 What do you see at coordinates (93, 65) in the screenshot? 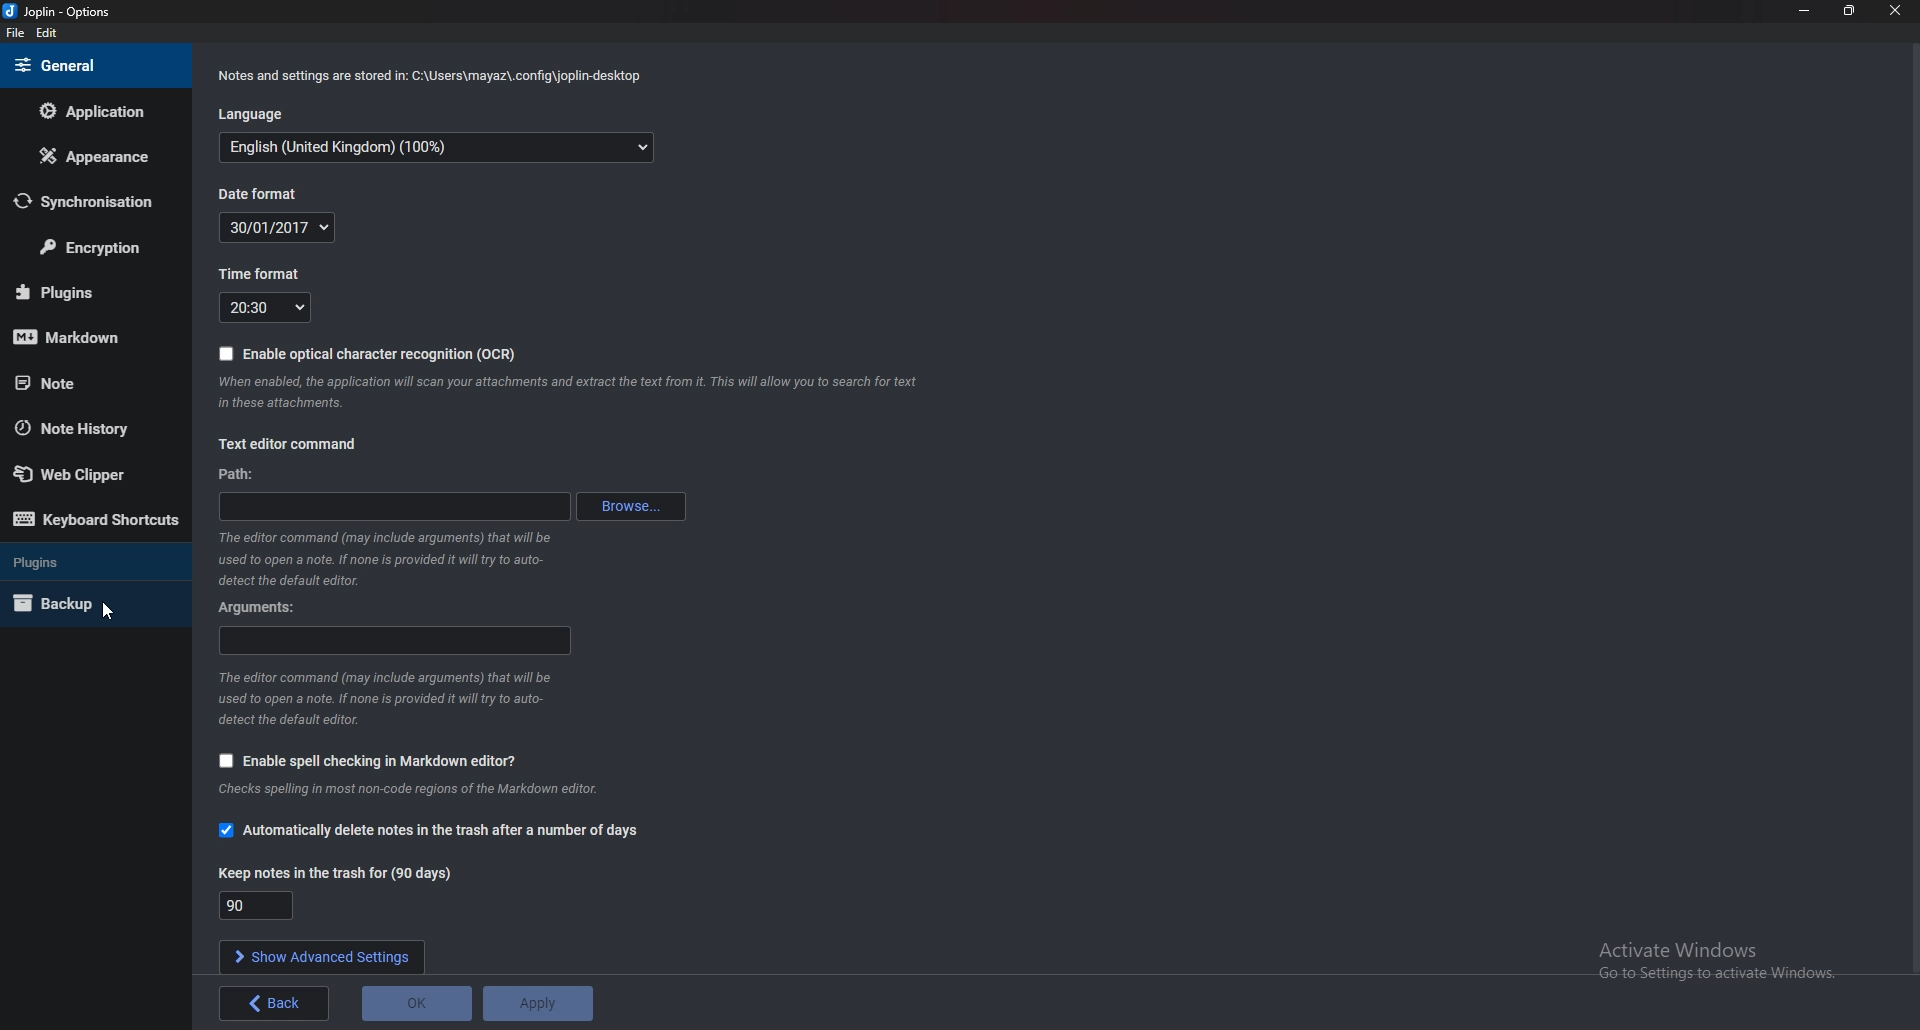
I see `General` at bounding box center [93, 65].